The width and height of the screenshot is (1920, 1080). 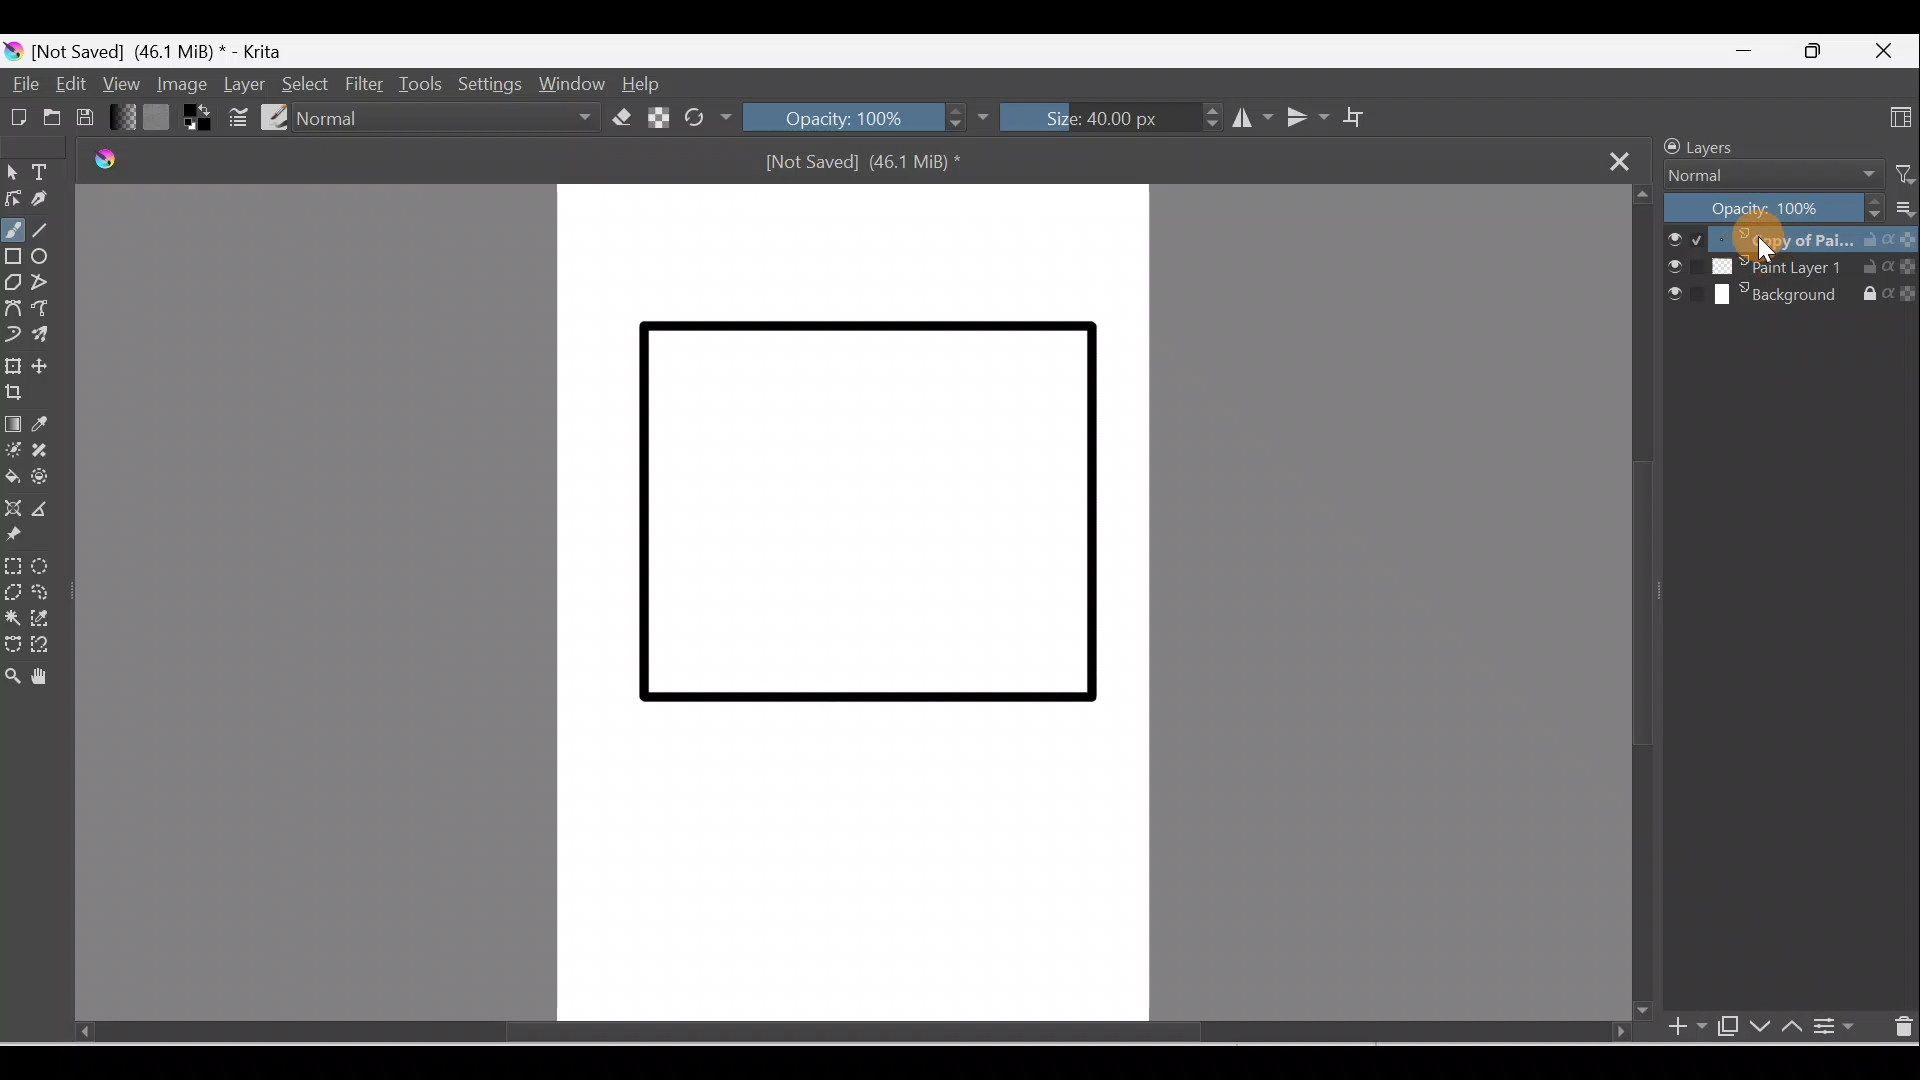 I want to click on Pan tool, so click(x=45, y=677).